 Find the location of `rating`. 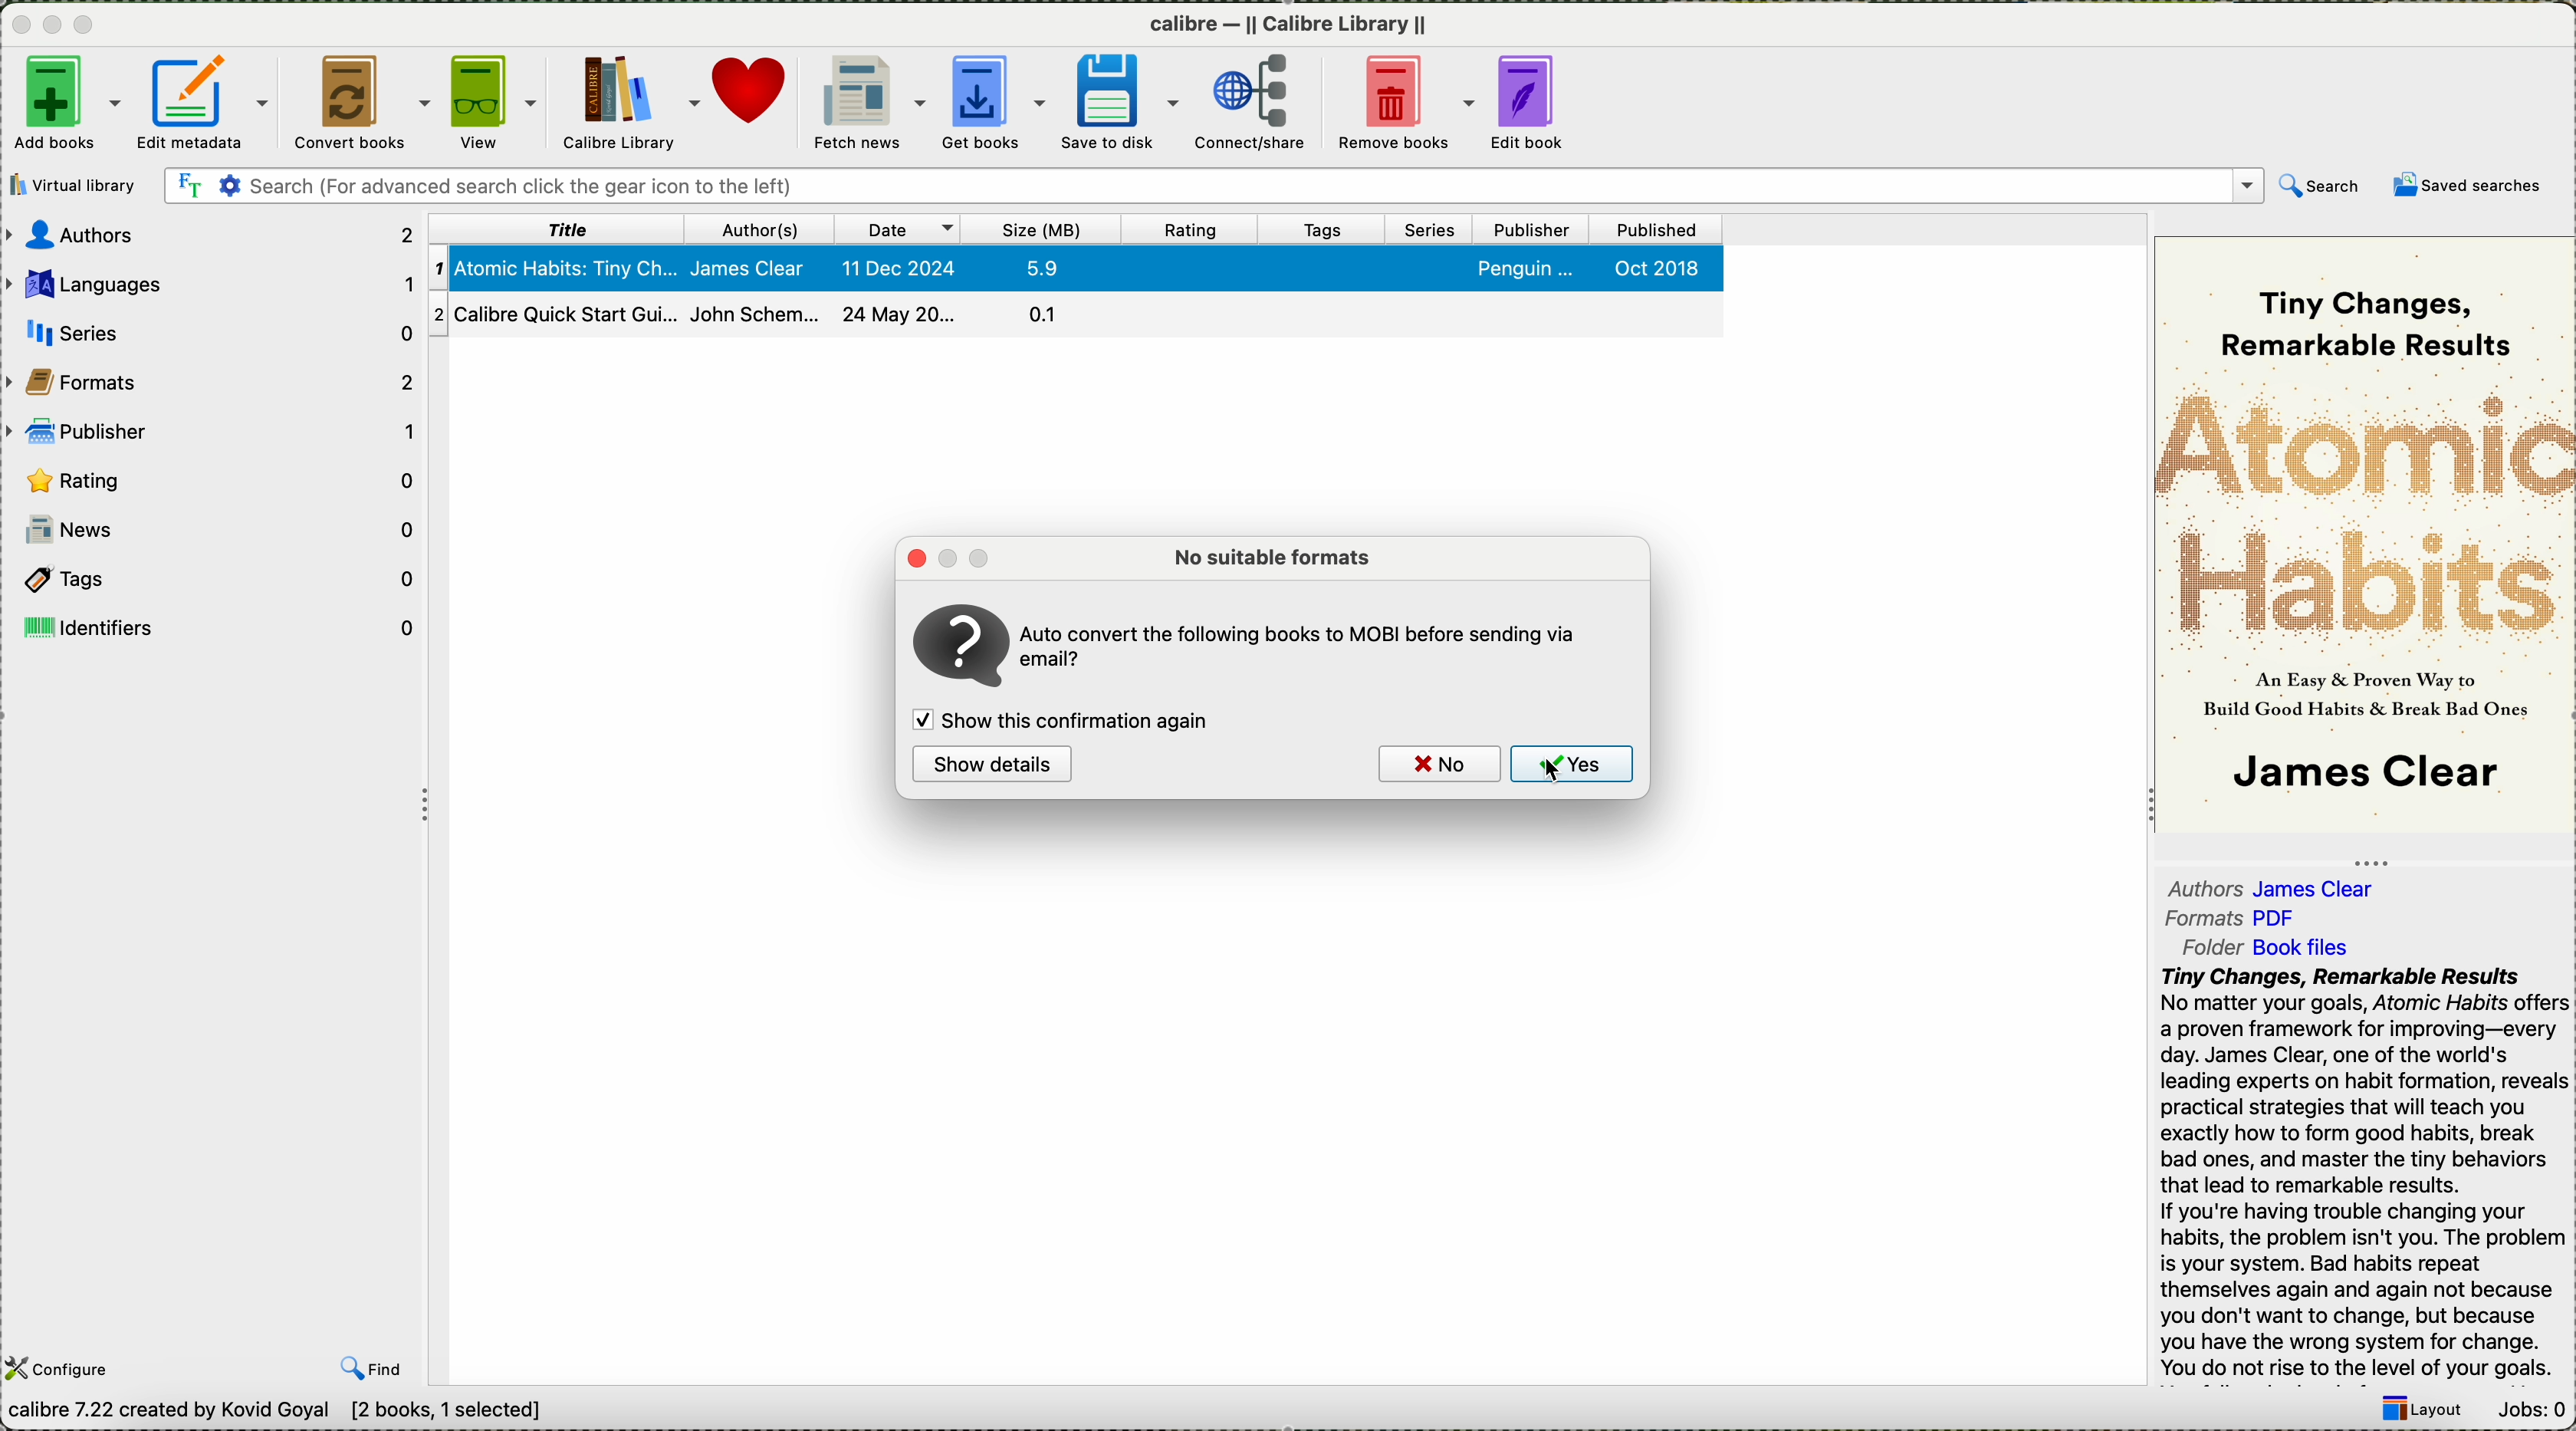

rating is located at coordinates (219, 479).